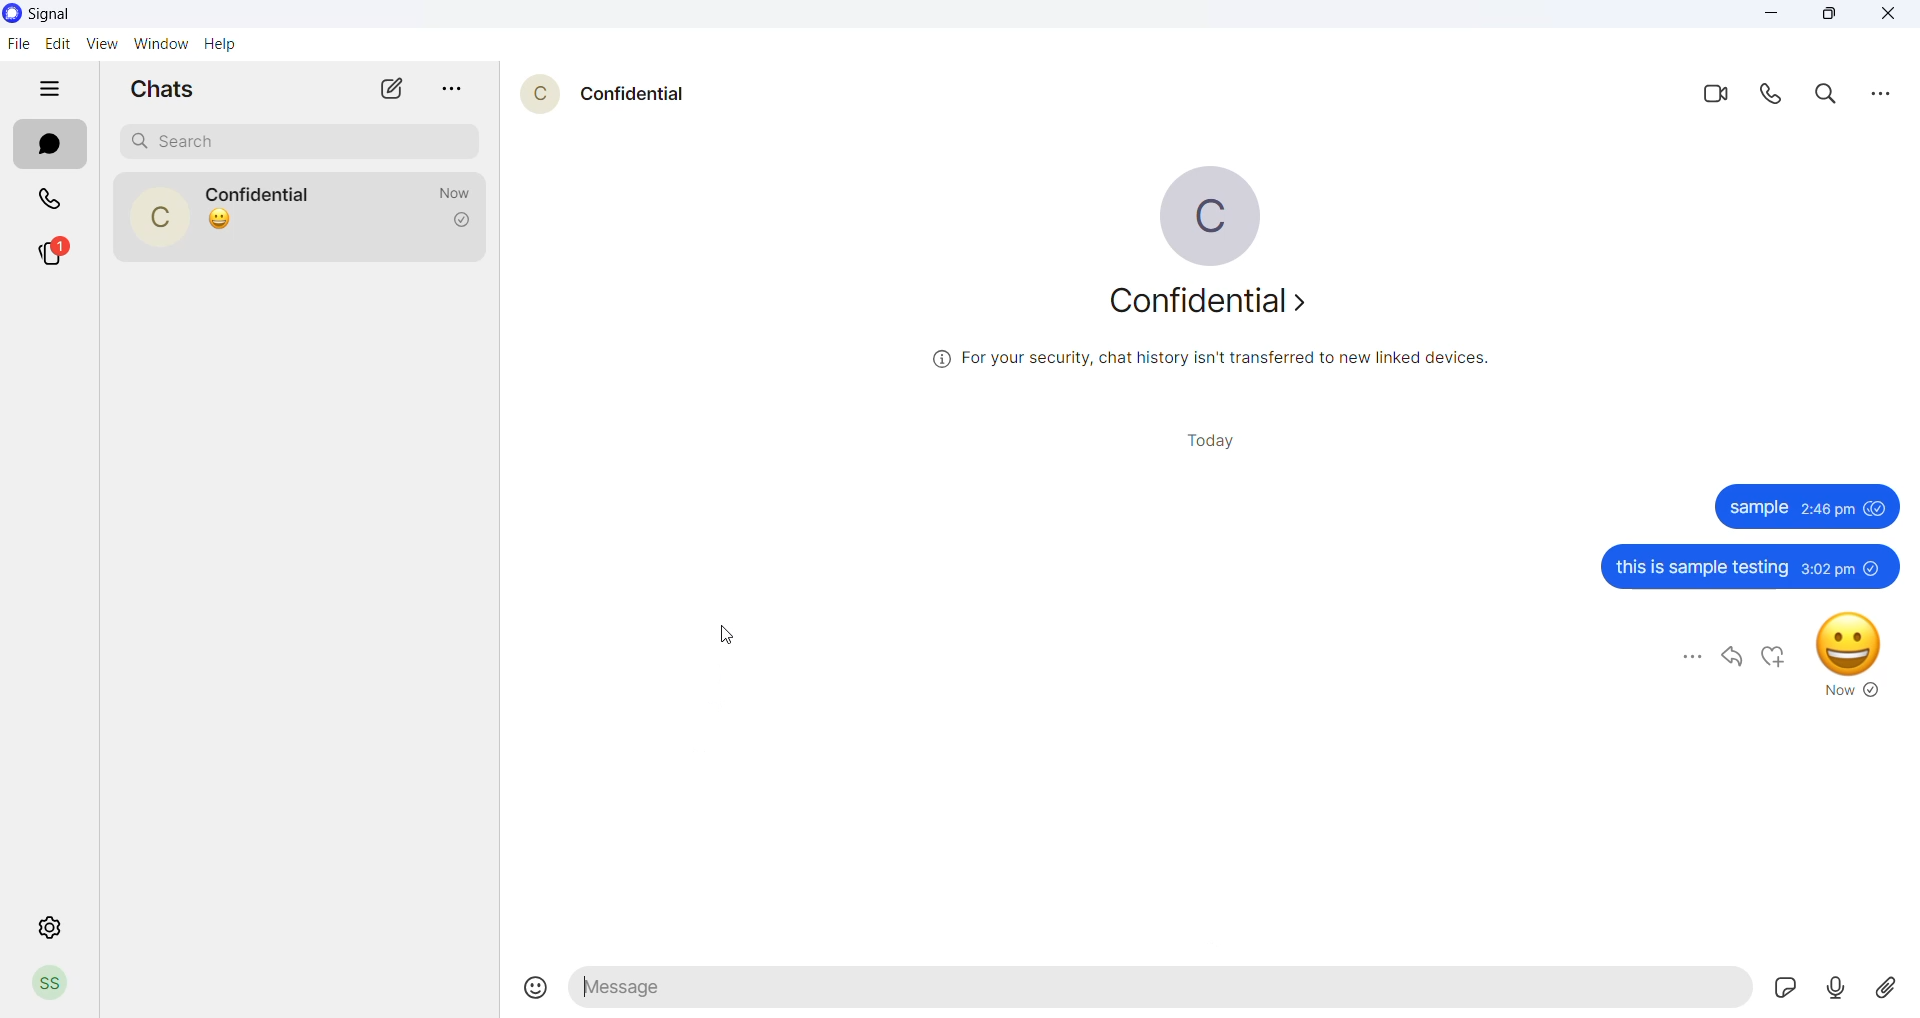  Describe the element at coordinates (586, 989) in the screenshot. I see `text markup` at that location.